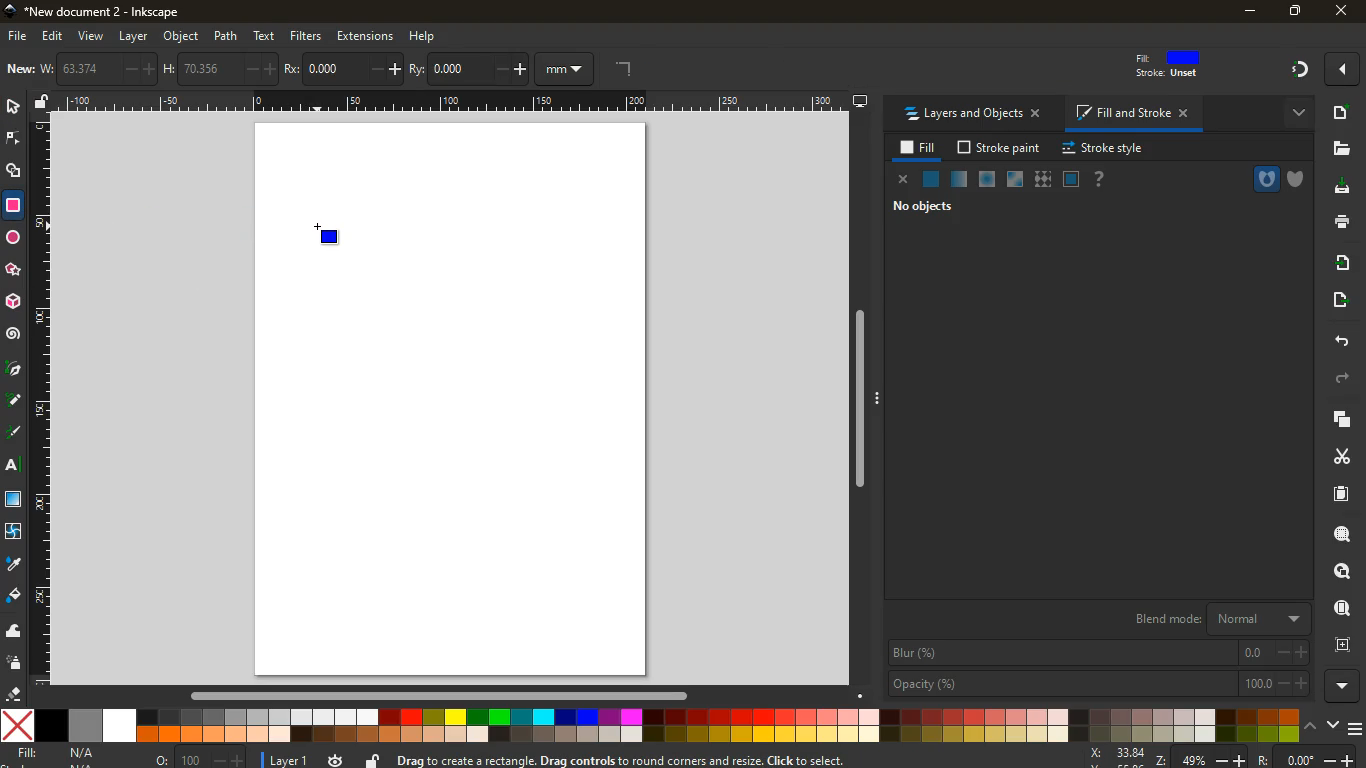 The width and height of the screenshot is (1366, 768). What do you see at coordinates (97, 69) in the screenshot?
I see `w` at bounding box center [97, 69].